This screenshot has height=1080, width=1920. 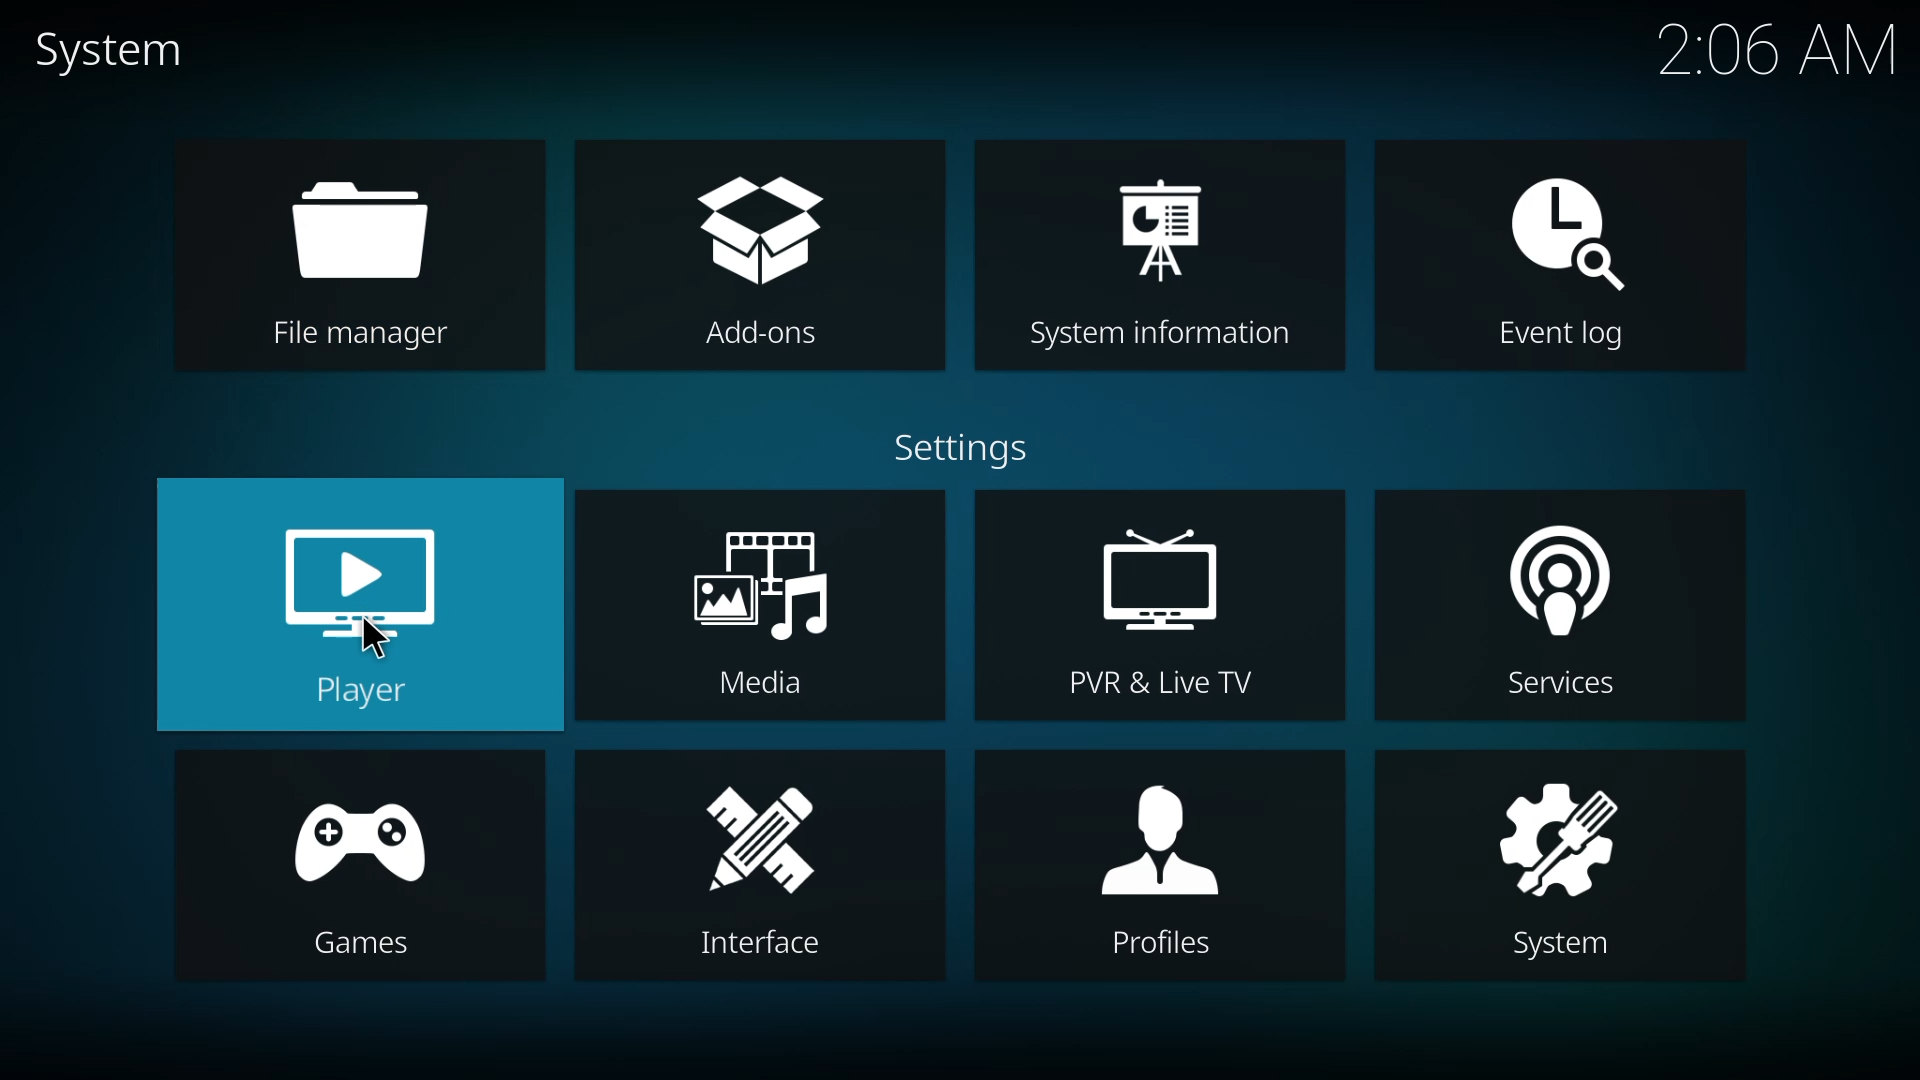 What do you see at coordinates (364, 606) in the screenshot?
I see `player` at bounding box center [364, 606].